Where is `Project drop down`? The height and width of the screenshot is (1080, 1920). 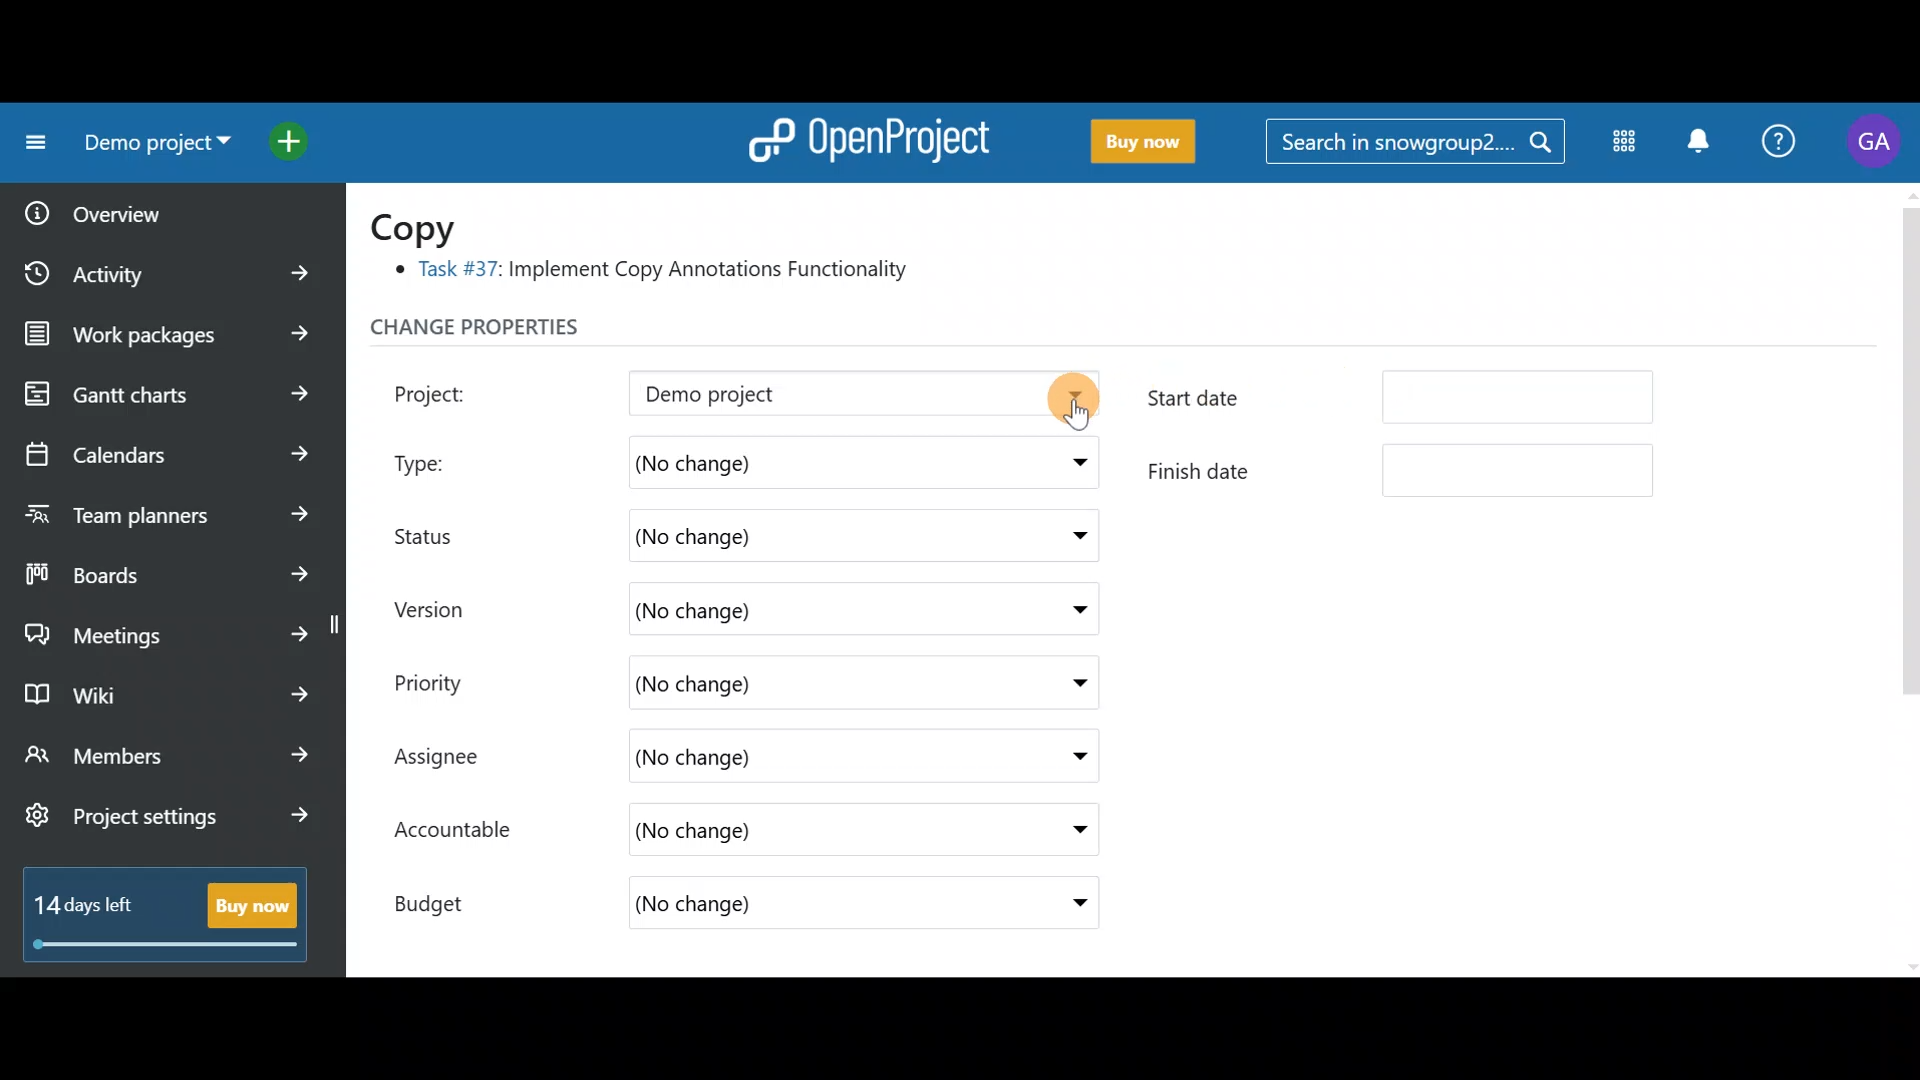 Project drop down is located at coordinates (1068, 399).